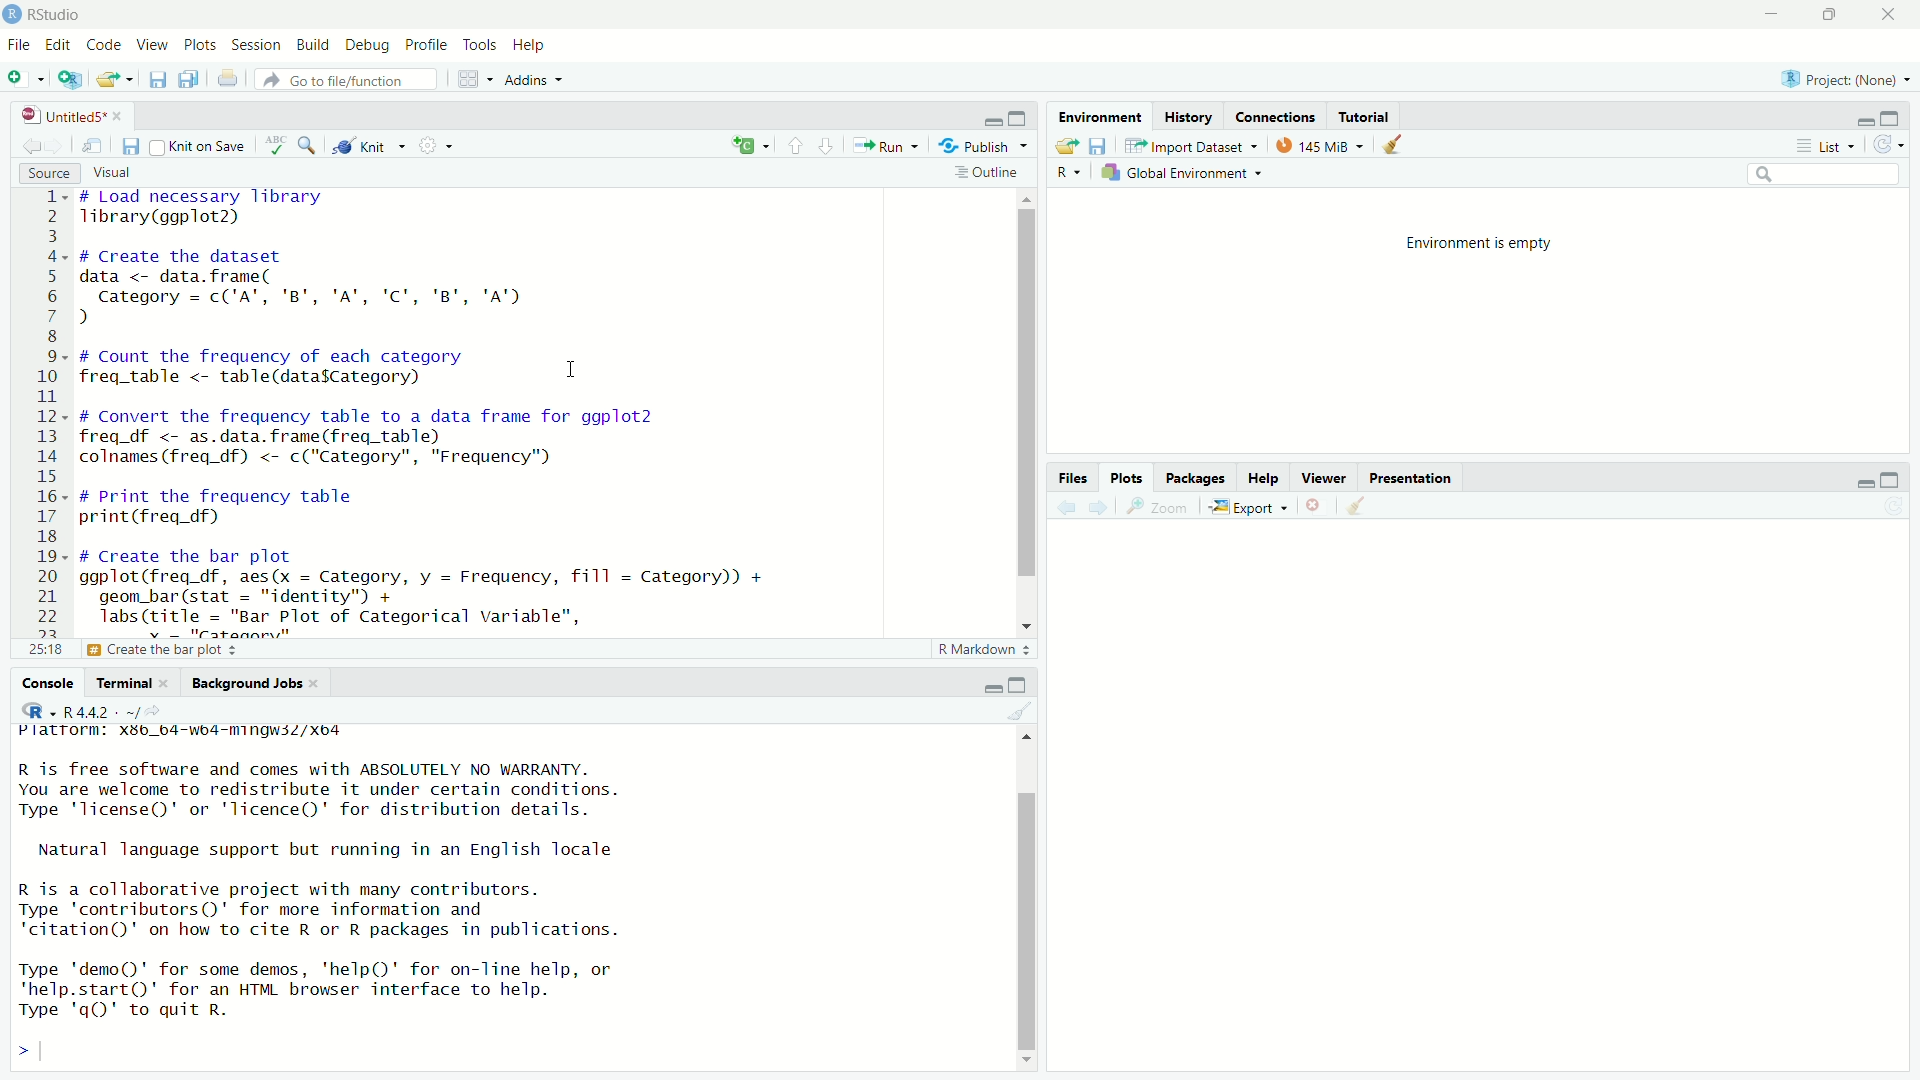  What do you see at coordinates (1191, 118) in the screenshot?
I see `history` at bounding box center [1191, 118].